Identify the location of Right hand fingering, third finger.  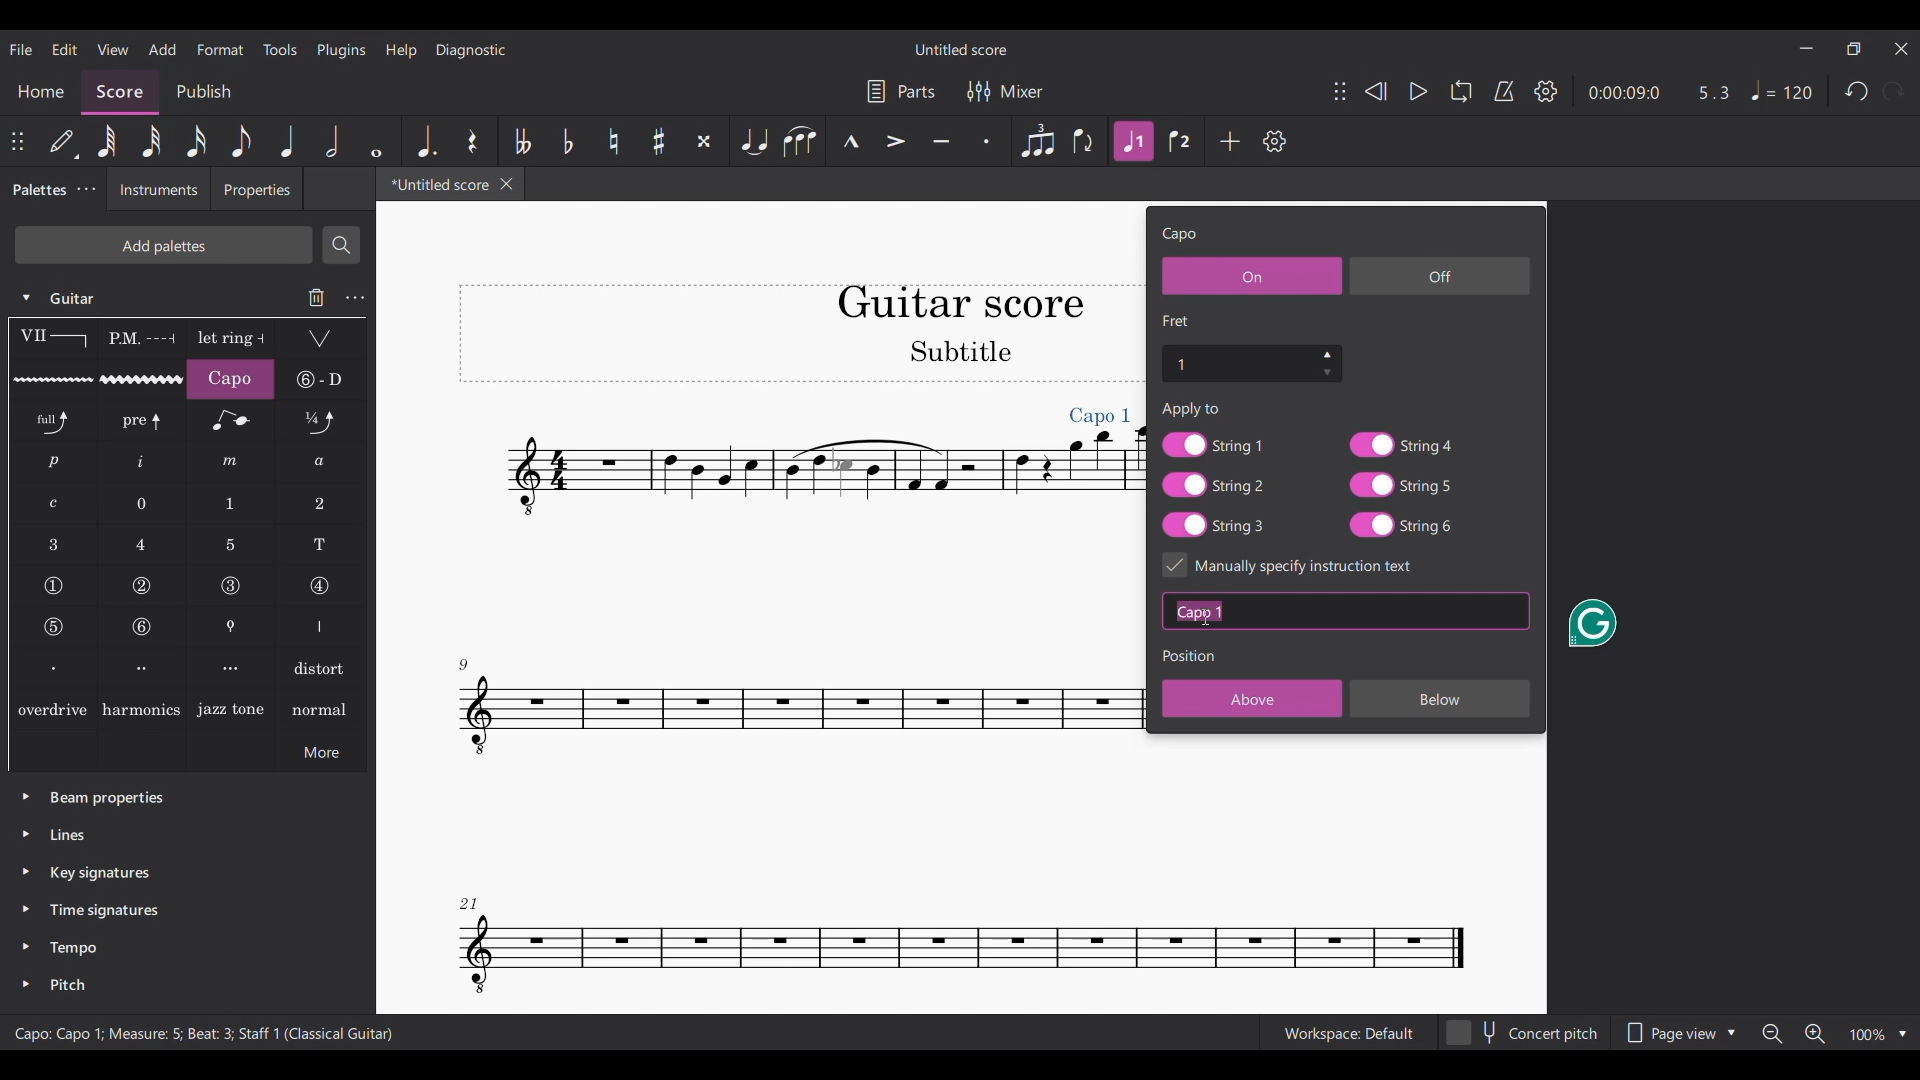
(232, 668).